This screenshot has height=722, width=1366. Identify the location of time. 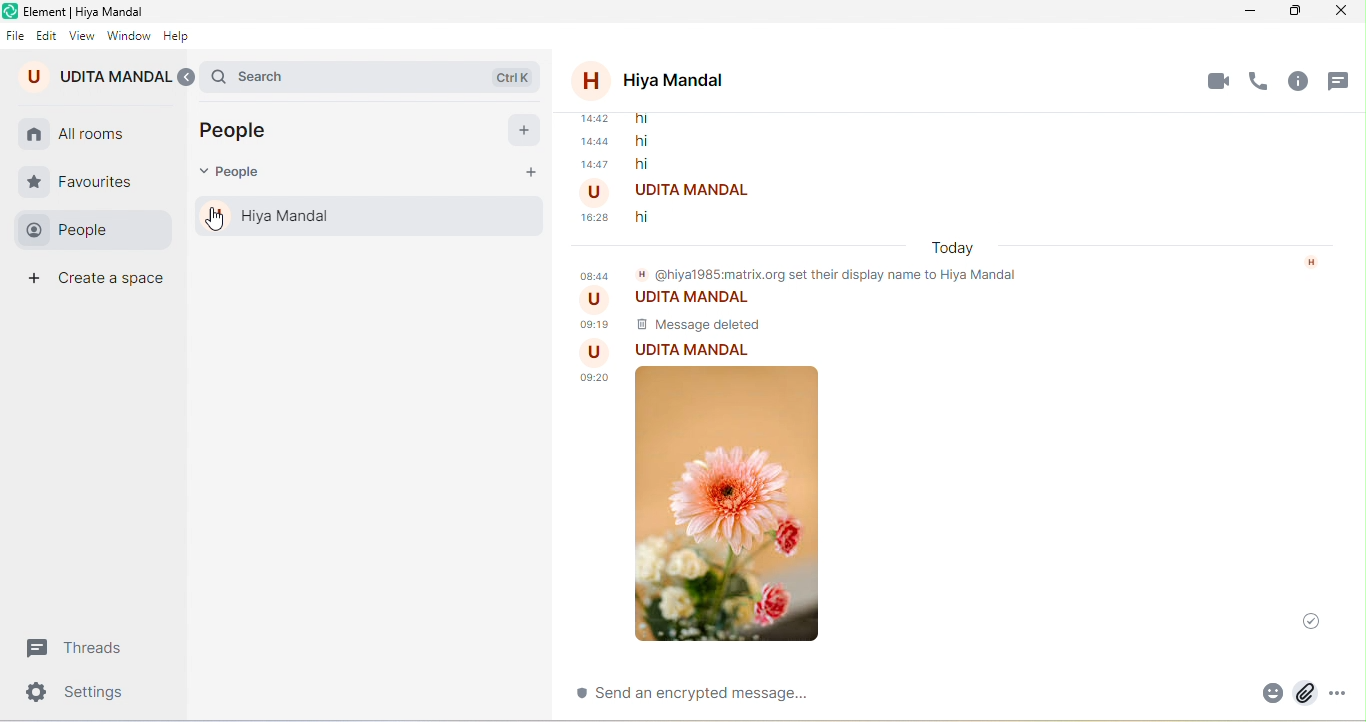
(593, 117).